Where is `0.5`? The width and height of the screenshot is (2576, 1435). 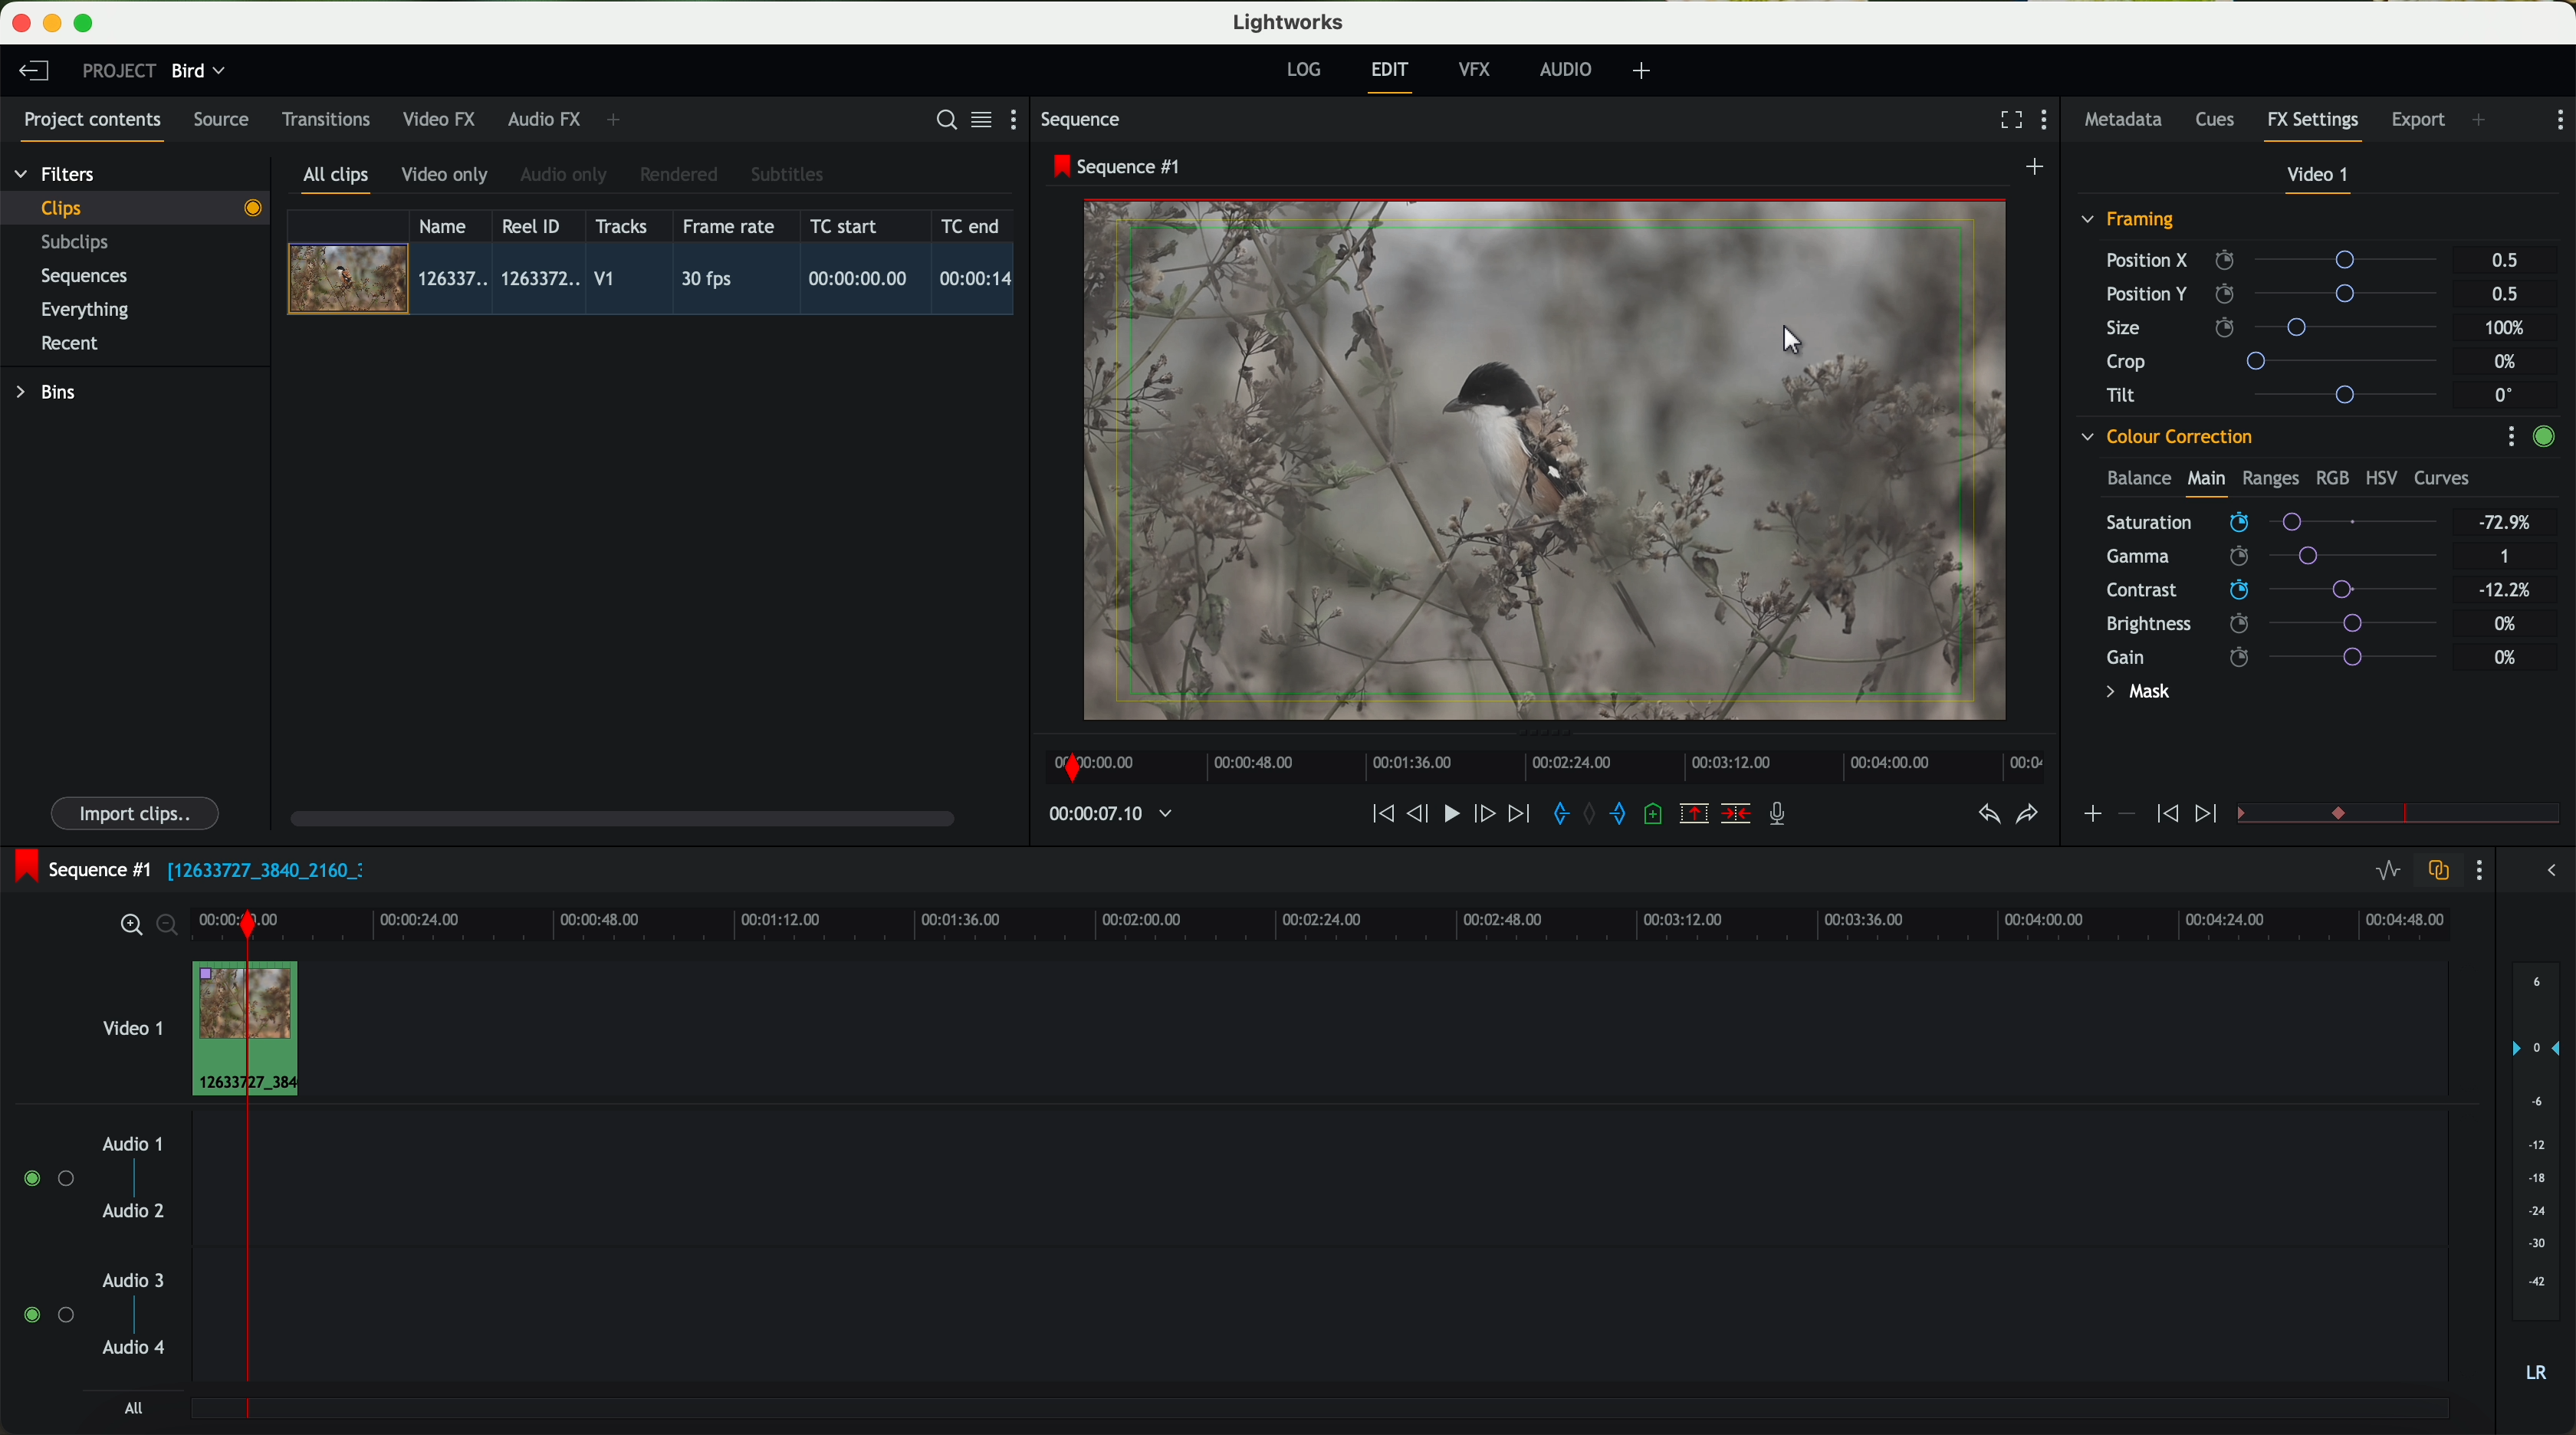
0.5 is located at coordinates (2503, 293).